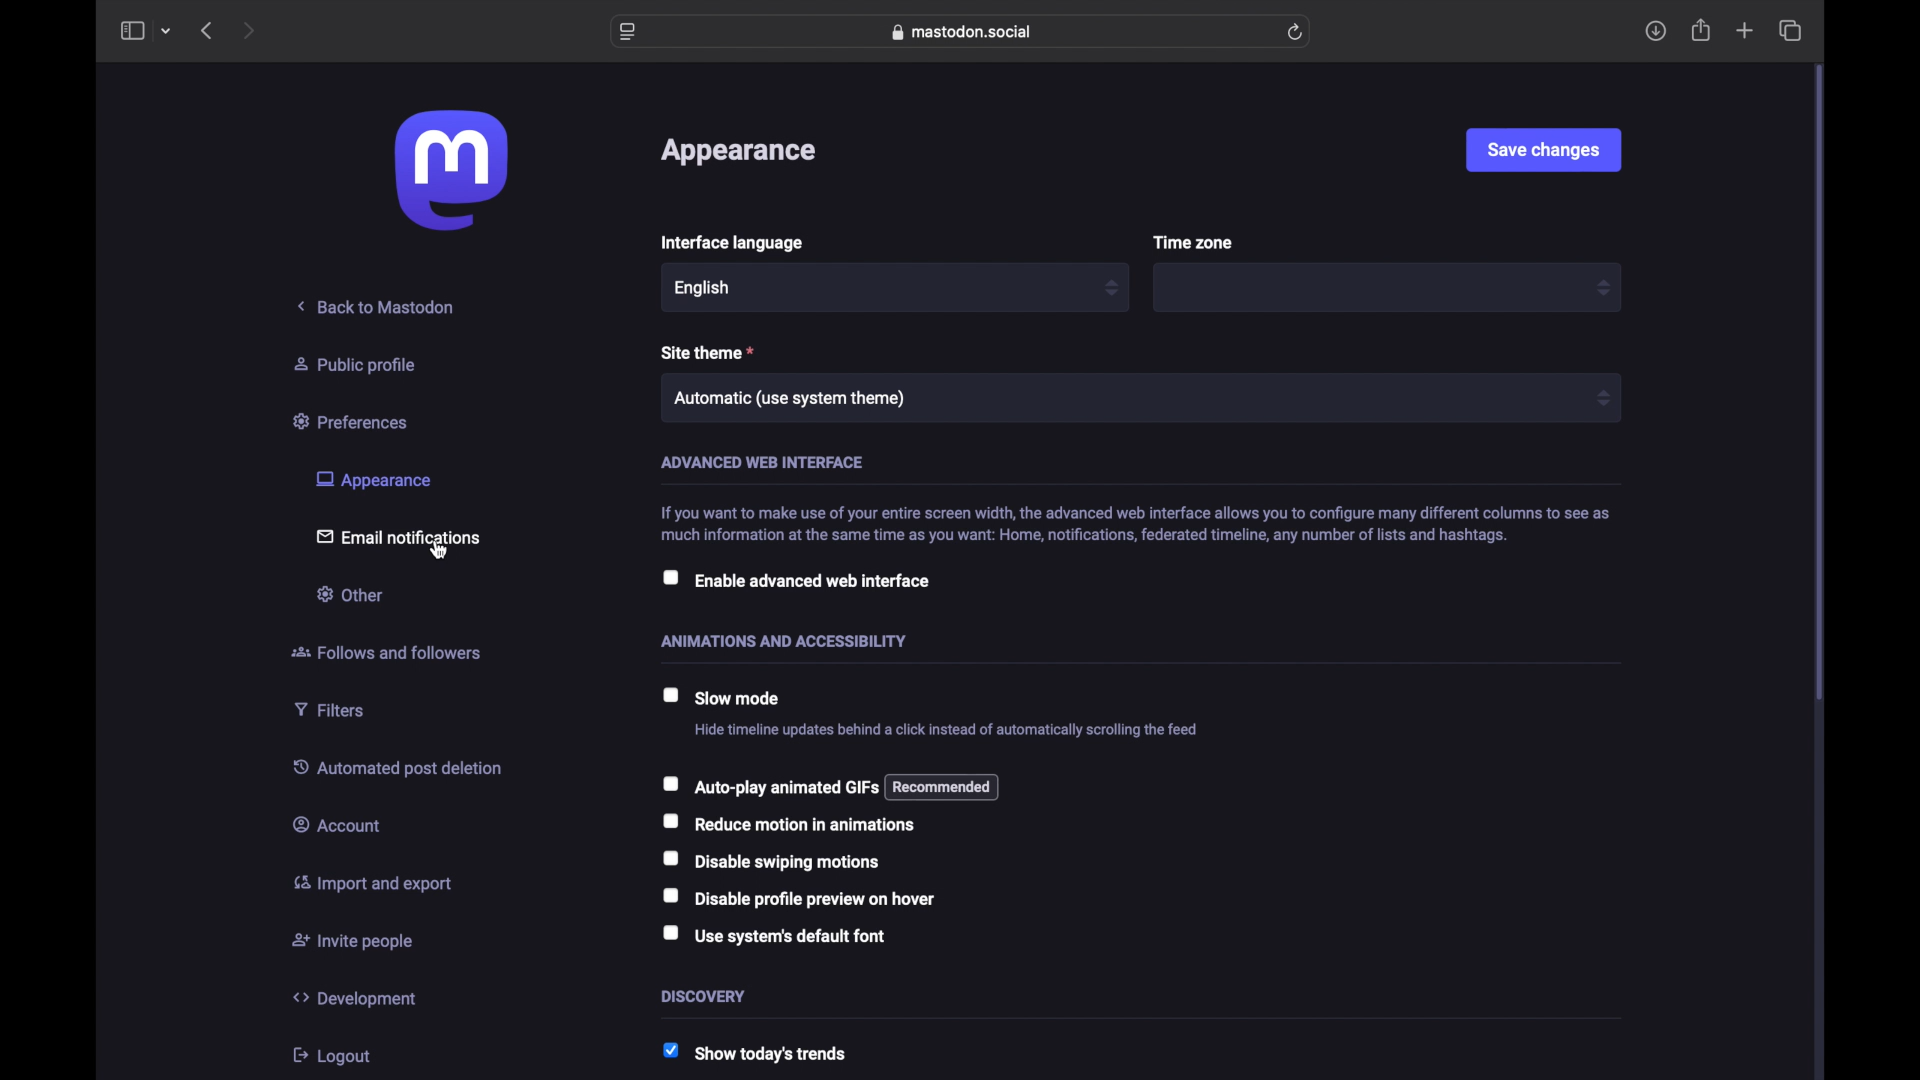 The image size is (1920, 1080). What do you see at coordinates (451, 170) in the screenshot?
I see `mastodon logo` at bounding box center [451, 170].